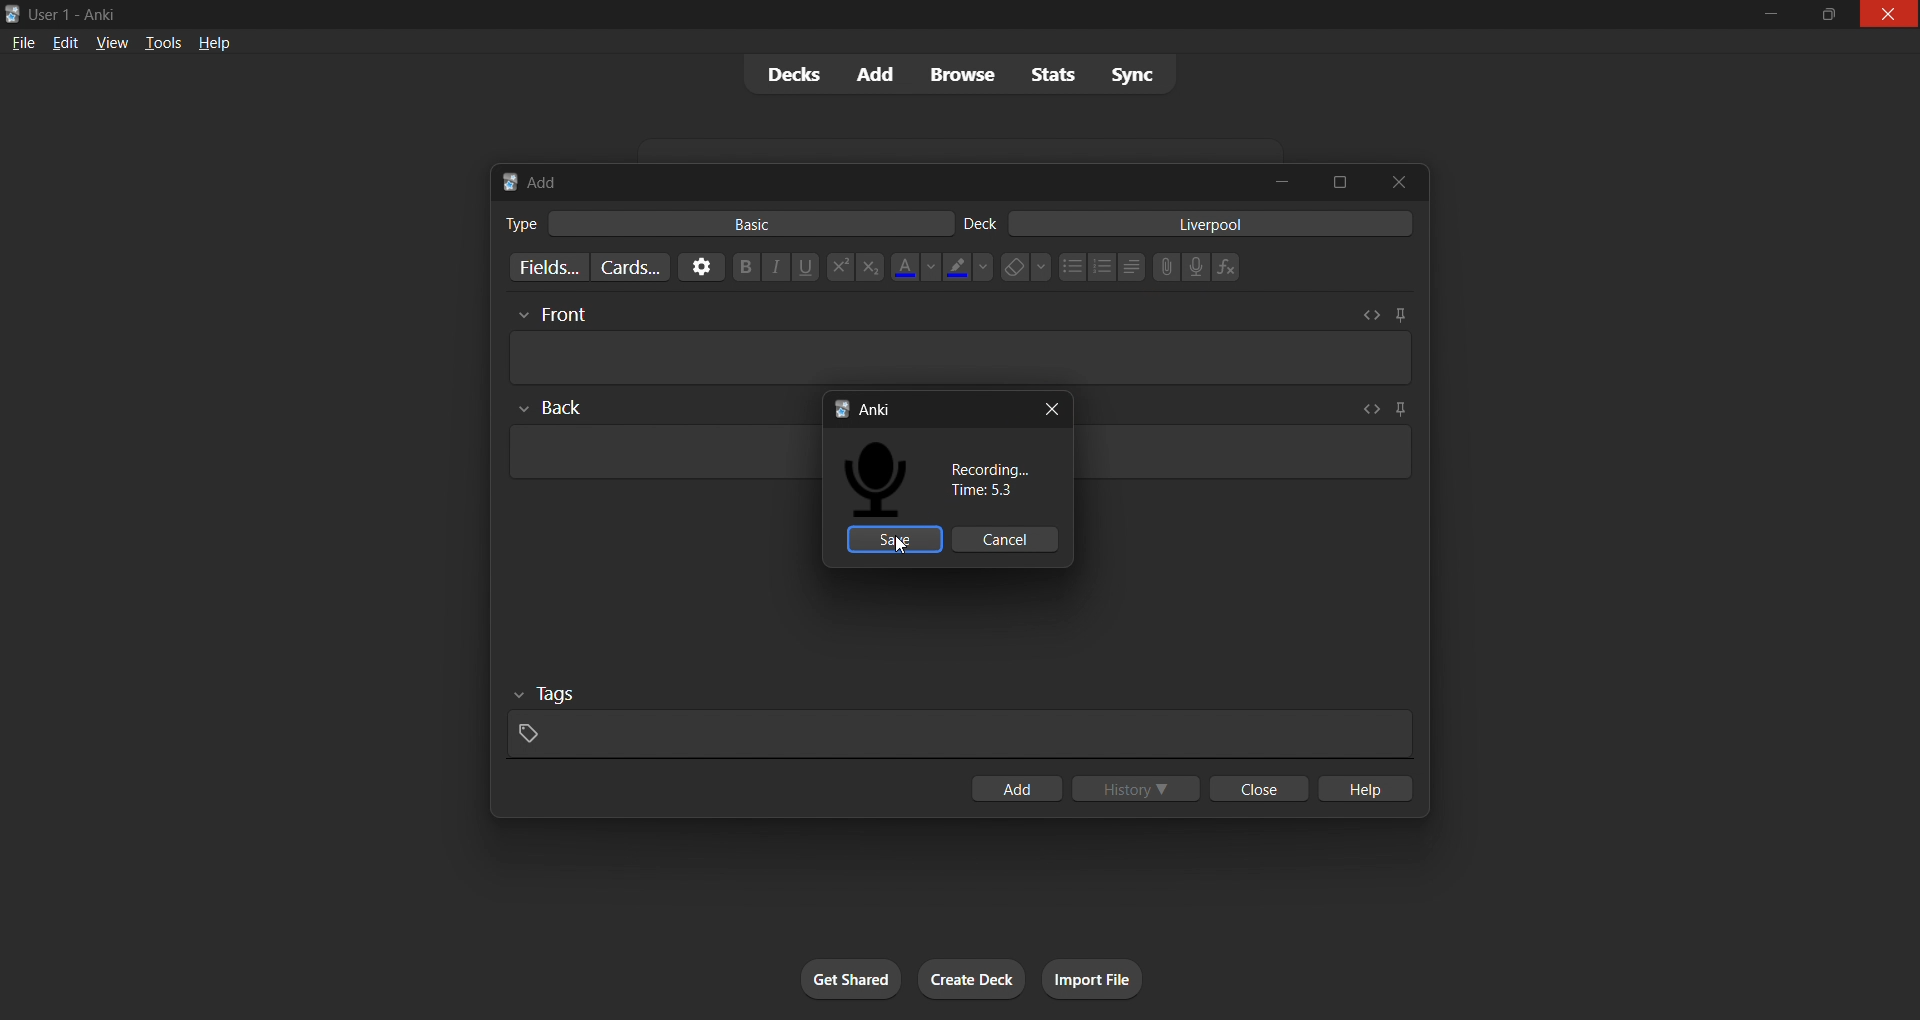  I want to click on options, so click(696, 267).